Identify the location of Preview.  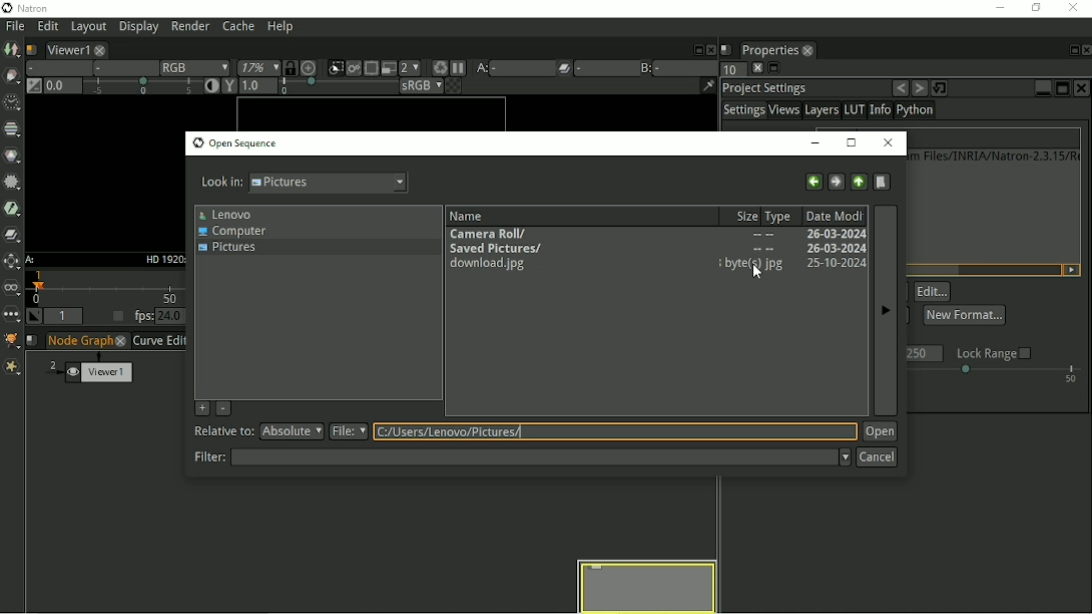
(648, 585).